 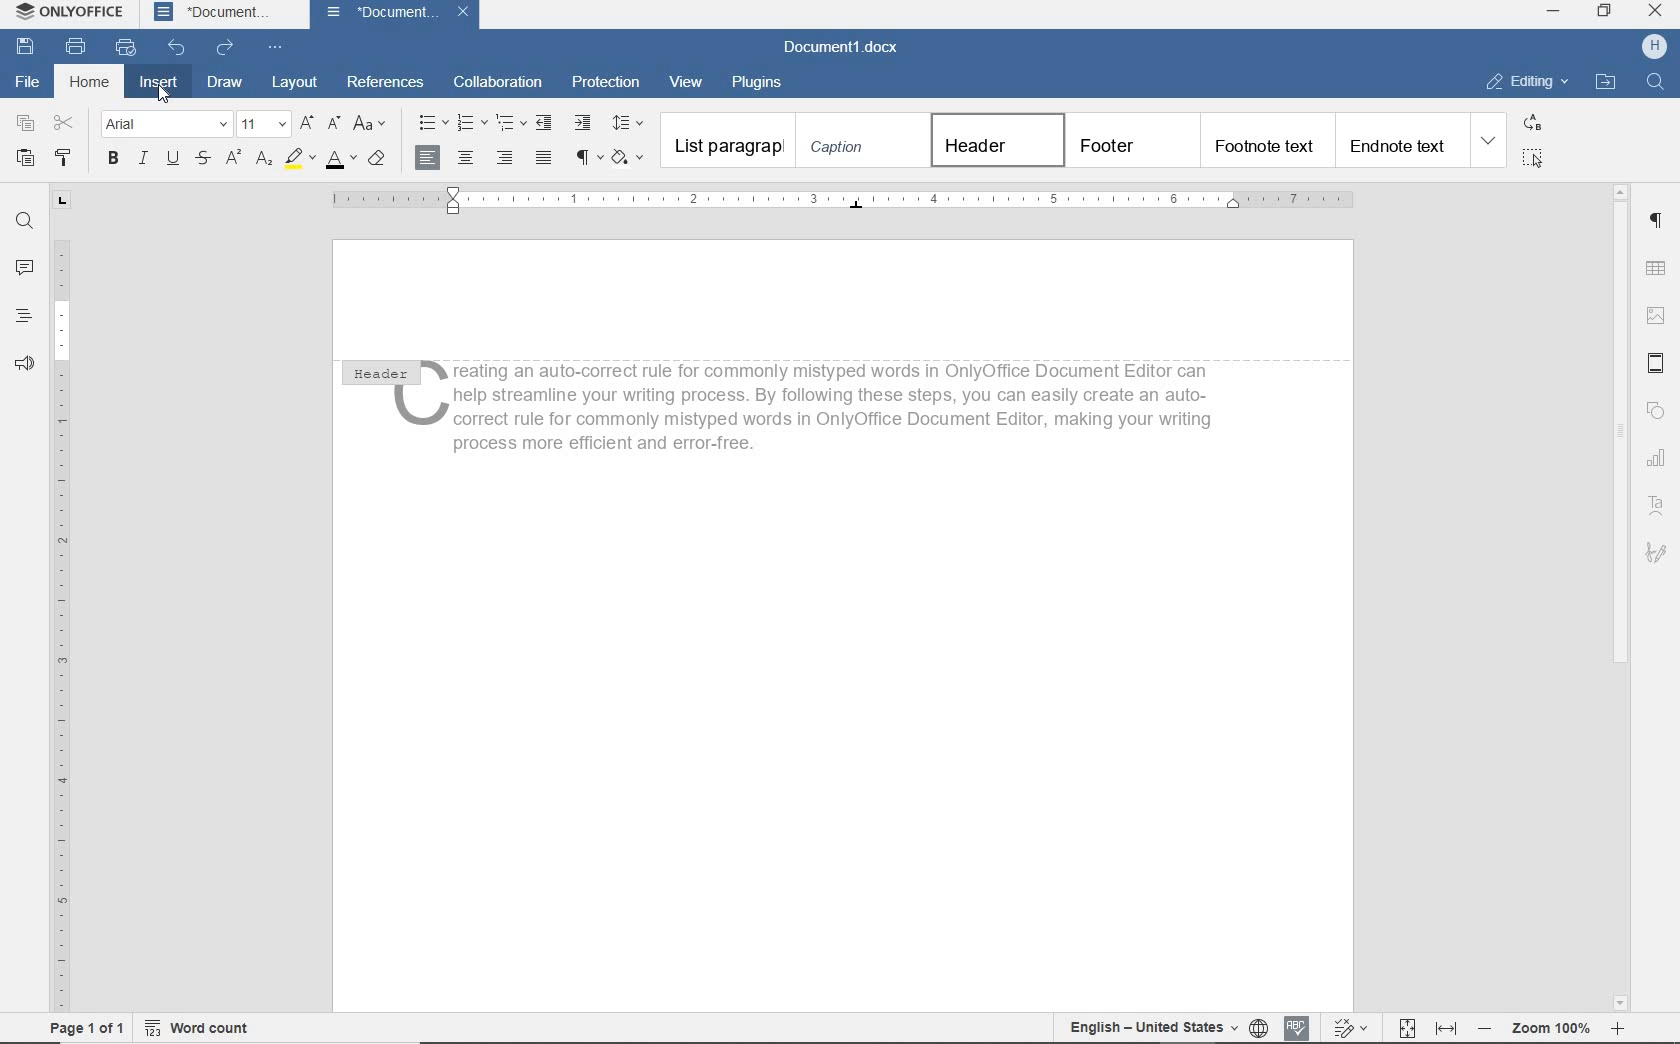 I want to click on CUSTOMIZE QUICK ACCESS TOOLBAR, so click(x=271, y=46).